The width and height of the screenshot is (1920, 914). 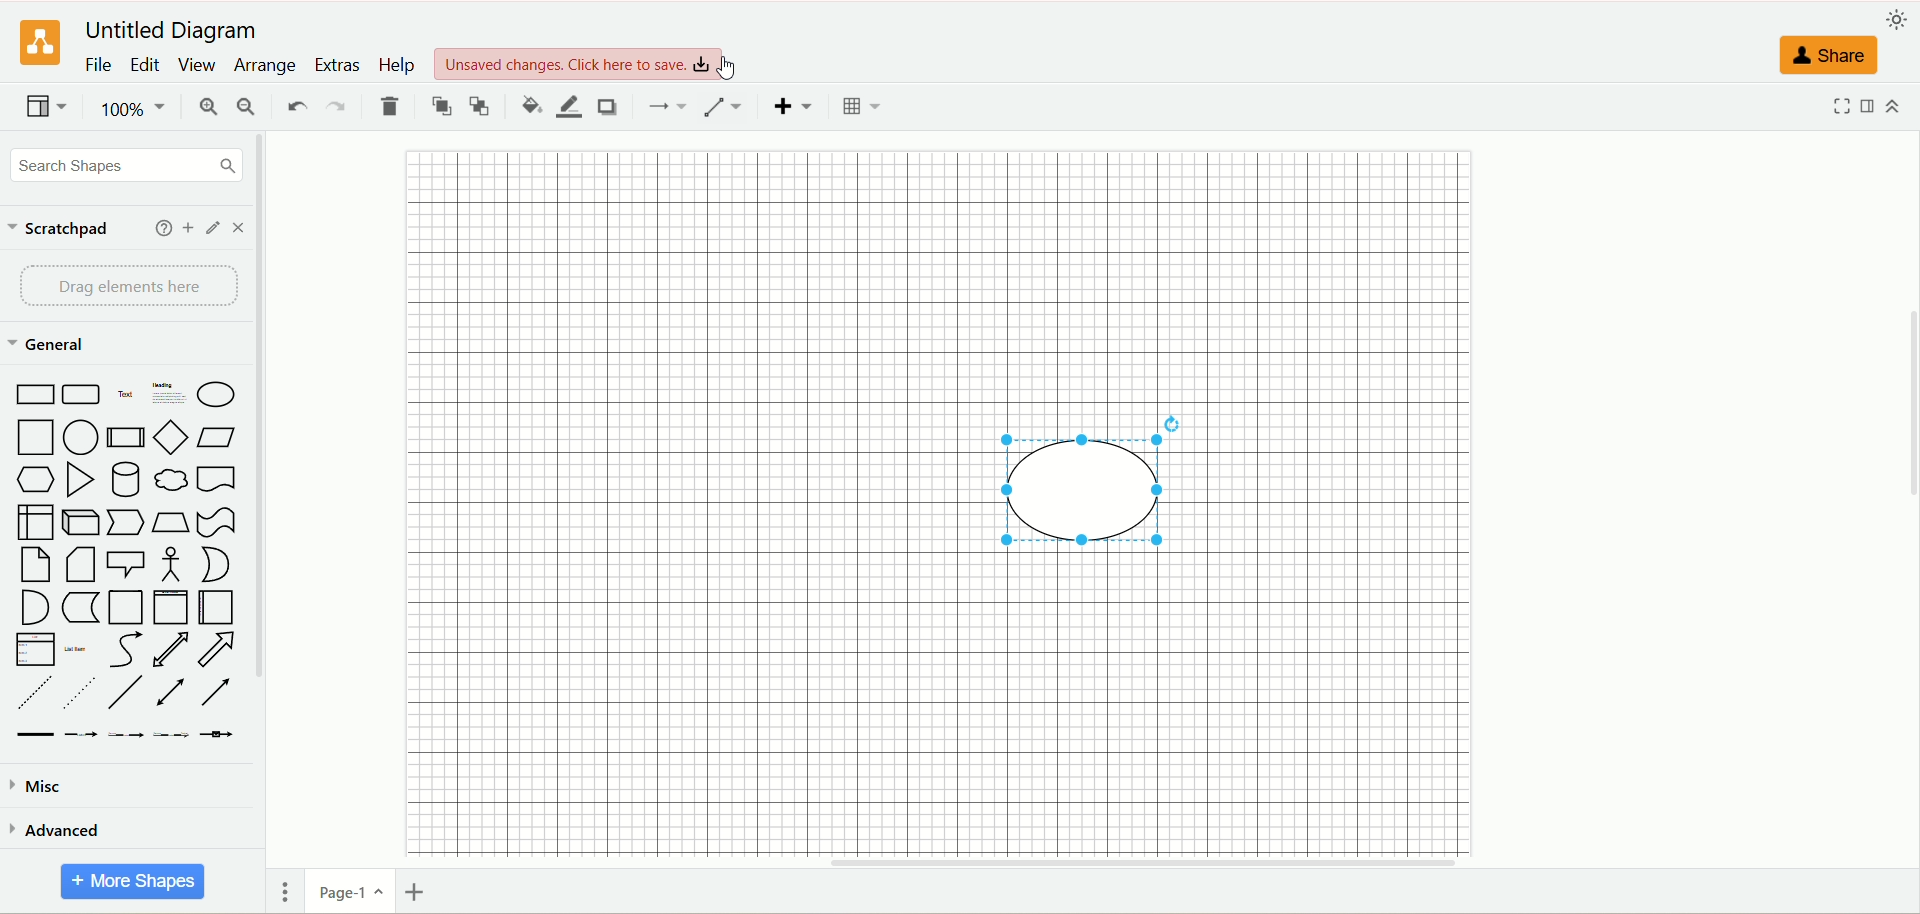 What do you see at coordinates (77, 693) in the screenshot?
I see `dotted line` at bounding box center [77, 693].